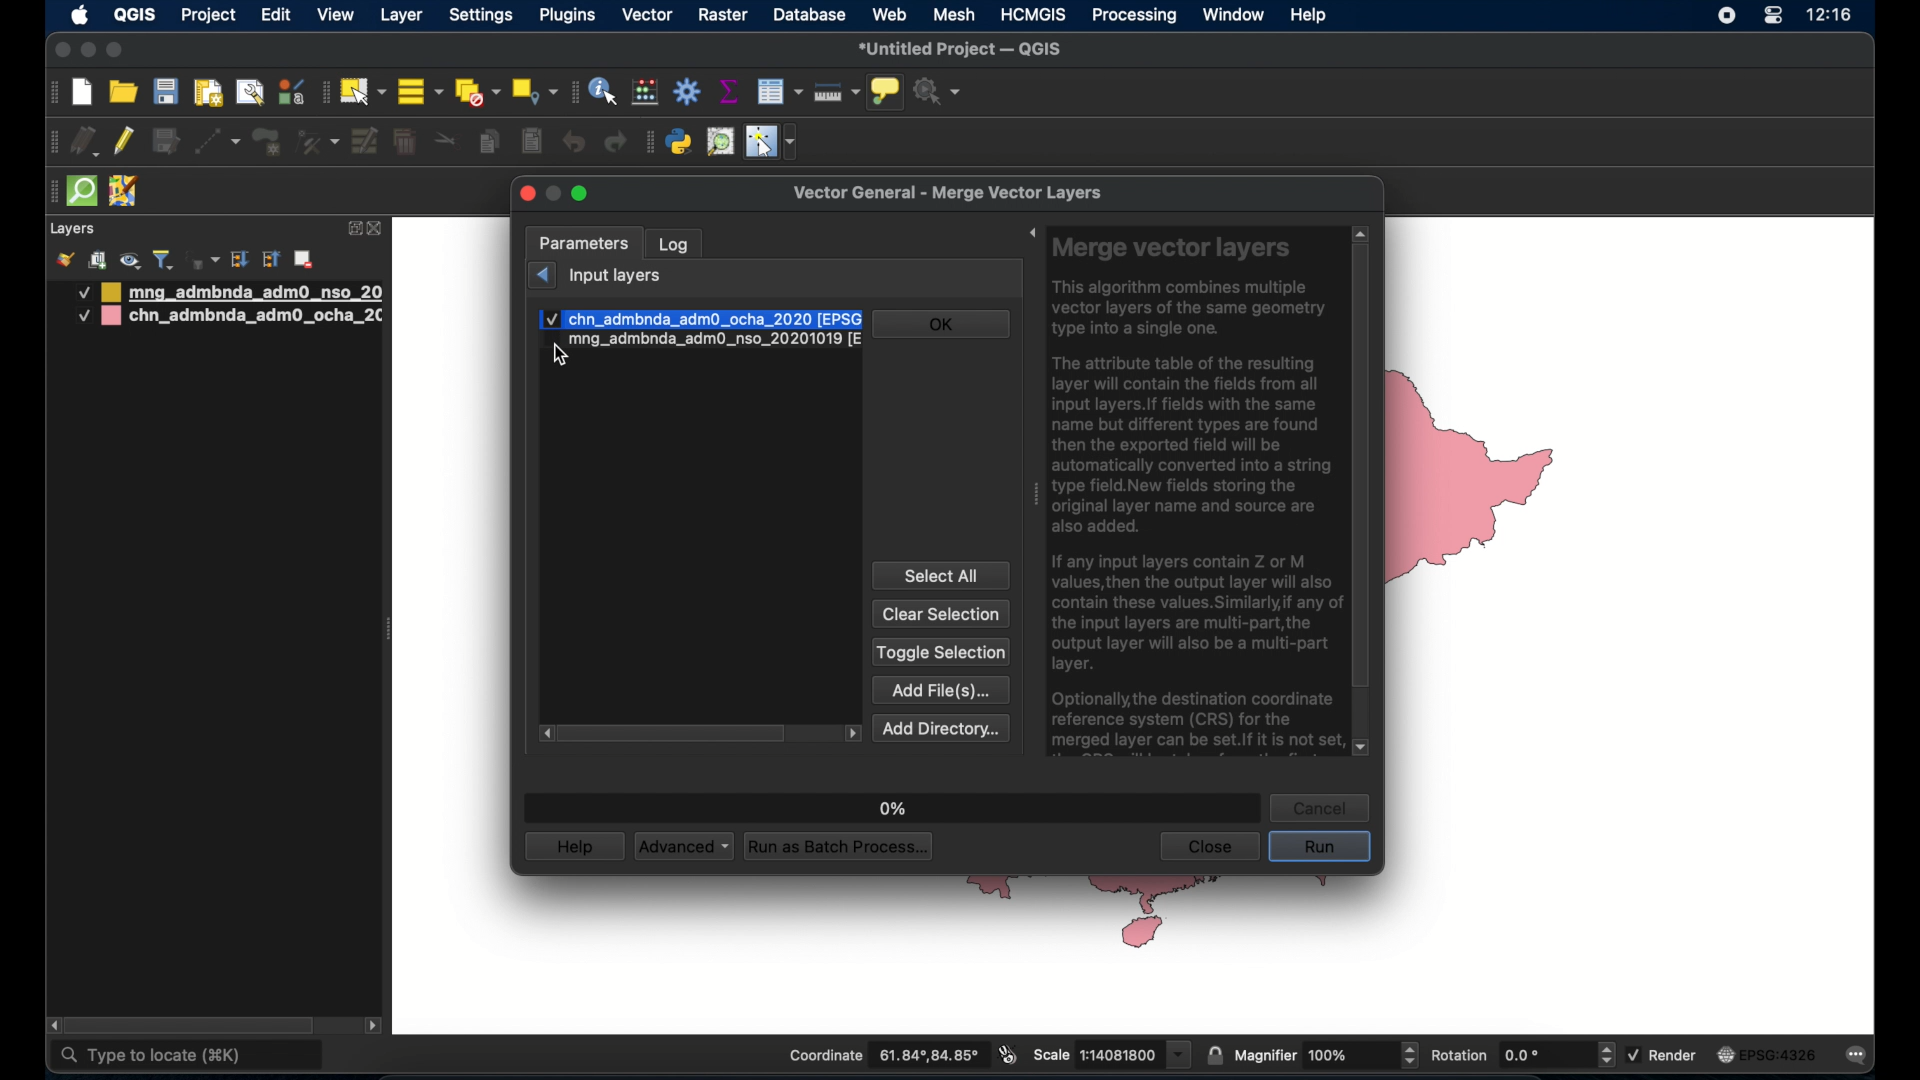 The height and width of the screenshot is (1080, 1920). I want to click on scale, so click(1110, 1053).